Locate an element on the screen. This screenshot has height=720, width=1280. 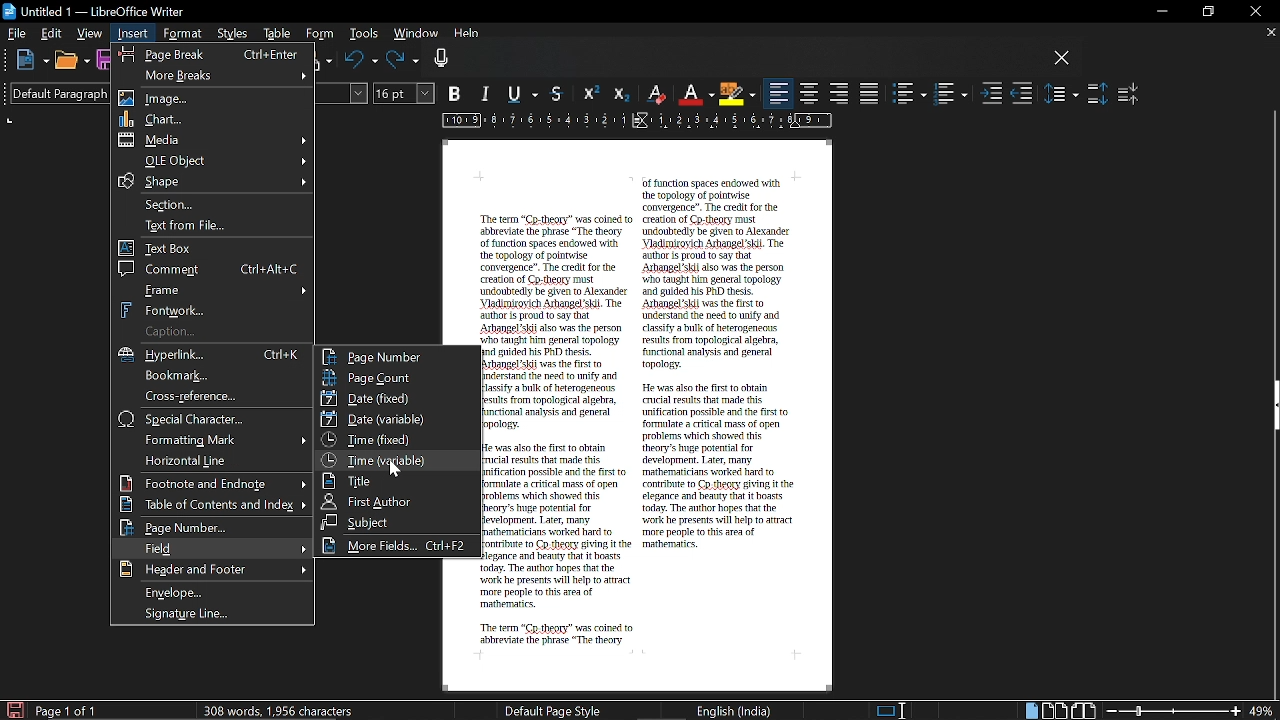
Section is located at coordinates (216, 203).